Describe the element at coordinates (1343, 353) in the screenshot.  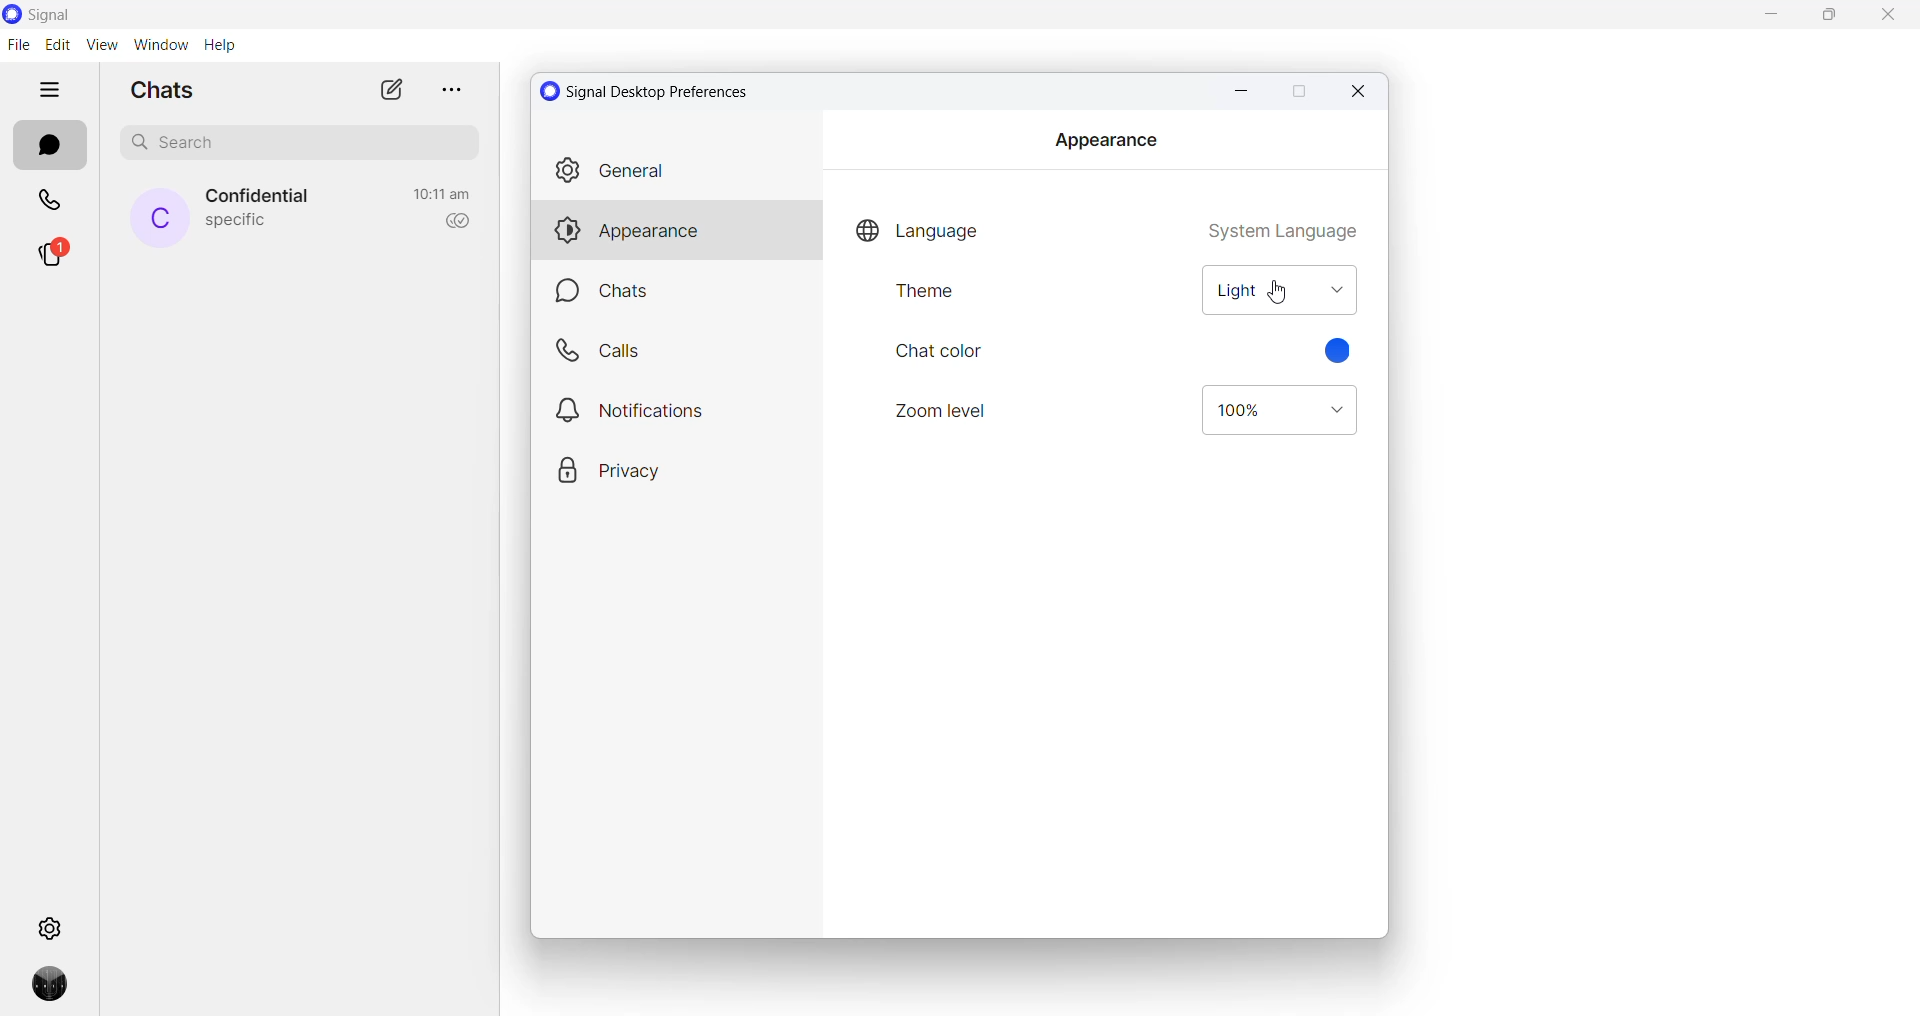
I see `chat color options` at that location.